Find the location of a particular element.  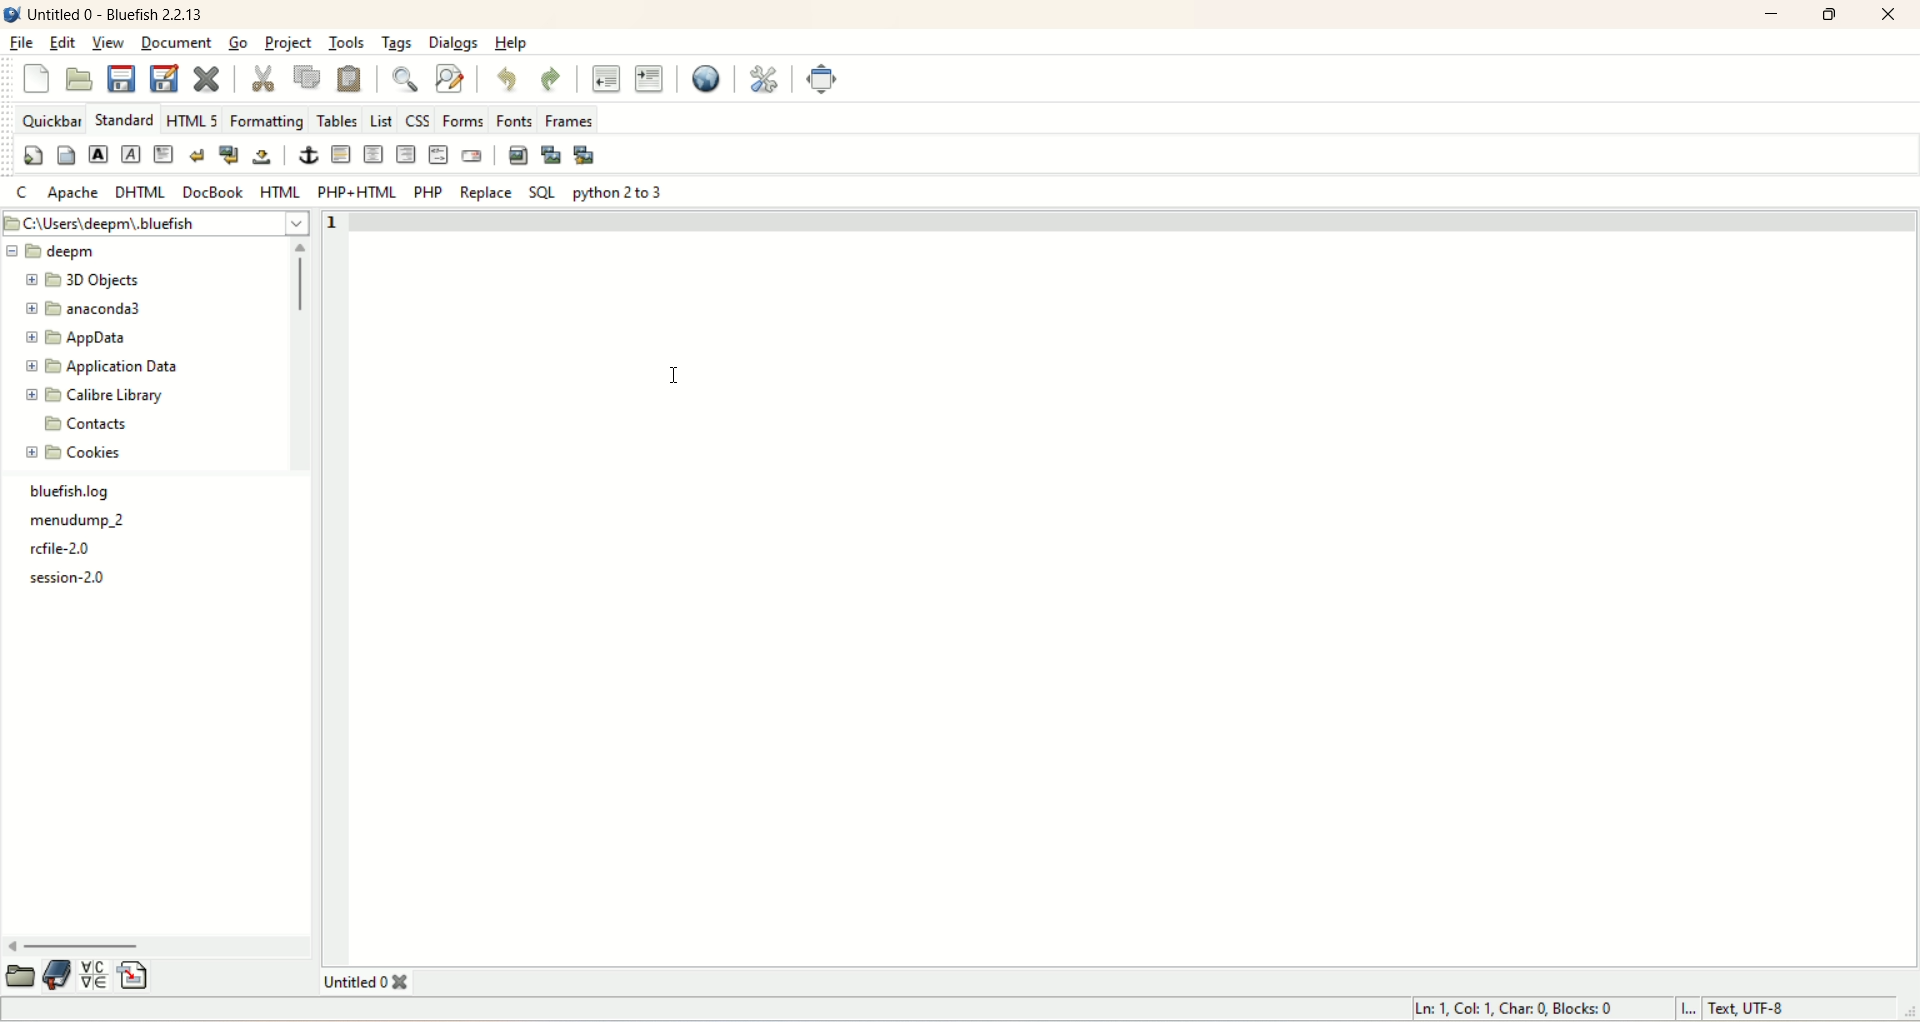

cookies is located at coordinates (77, 454).